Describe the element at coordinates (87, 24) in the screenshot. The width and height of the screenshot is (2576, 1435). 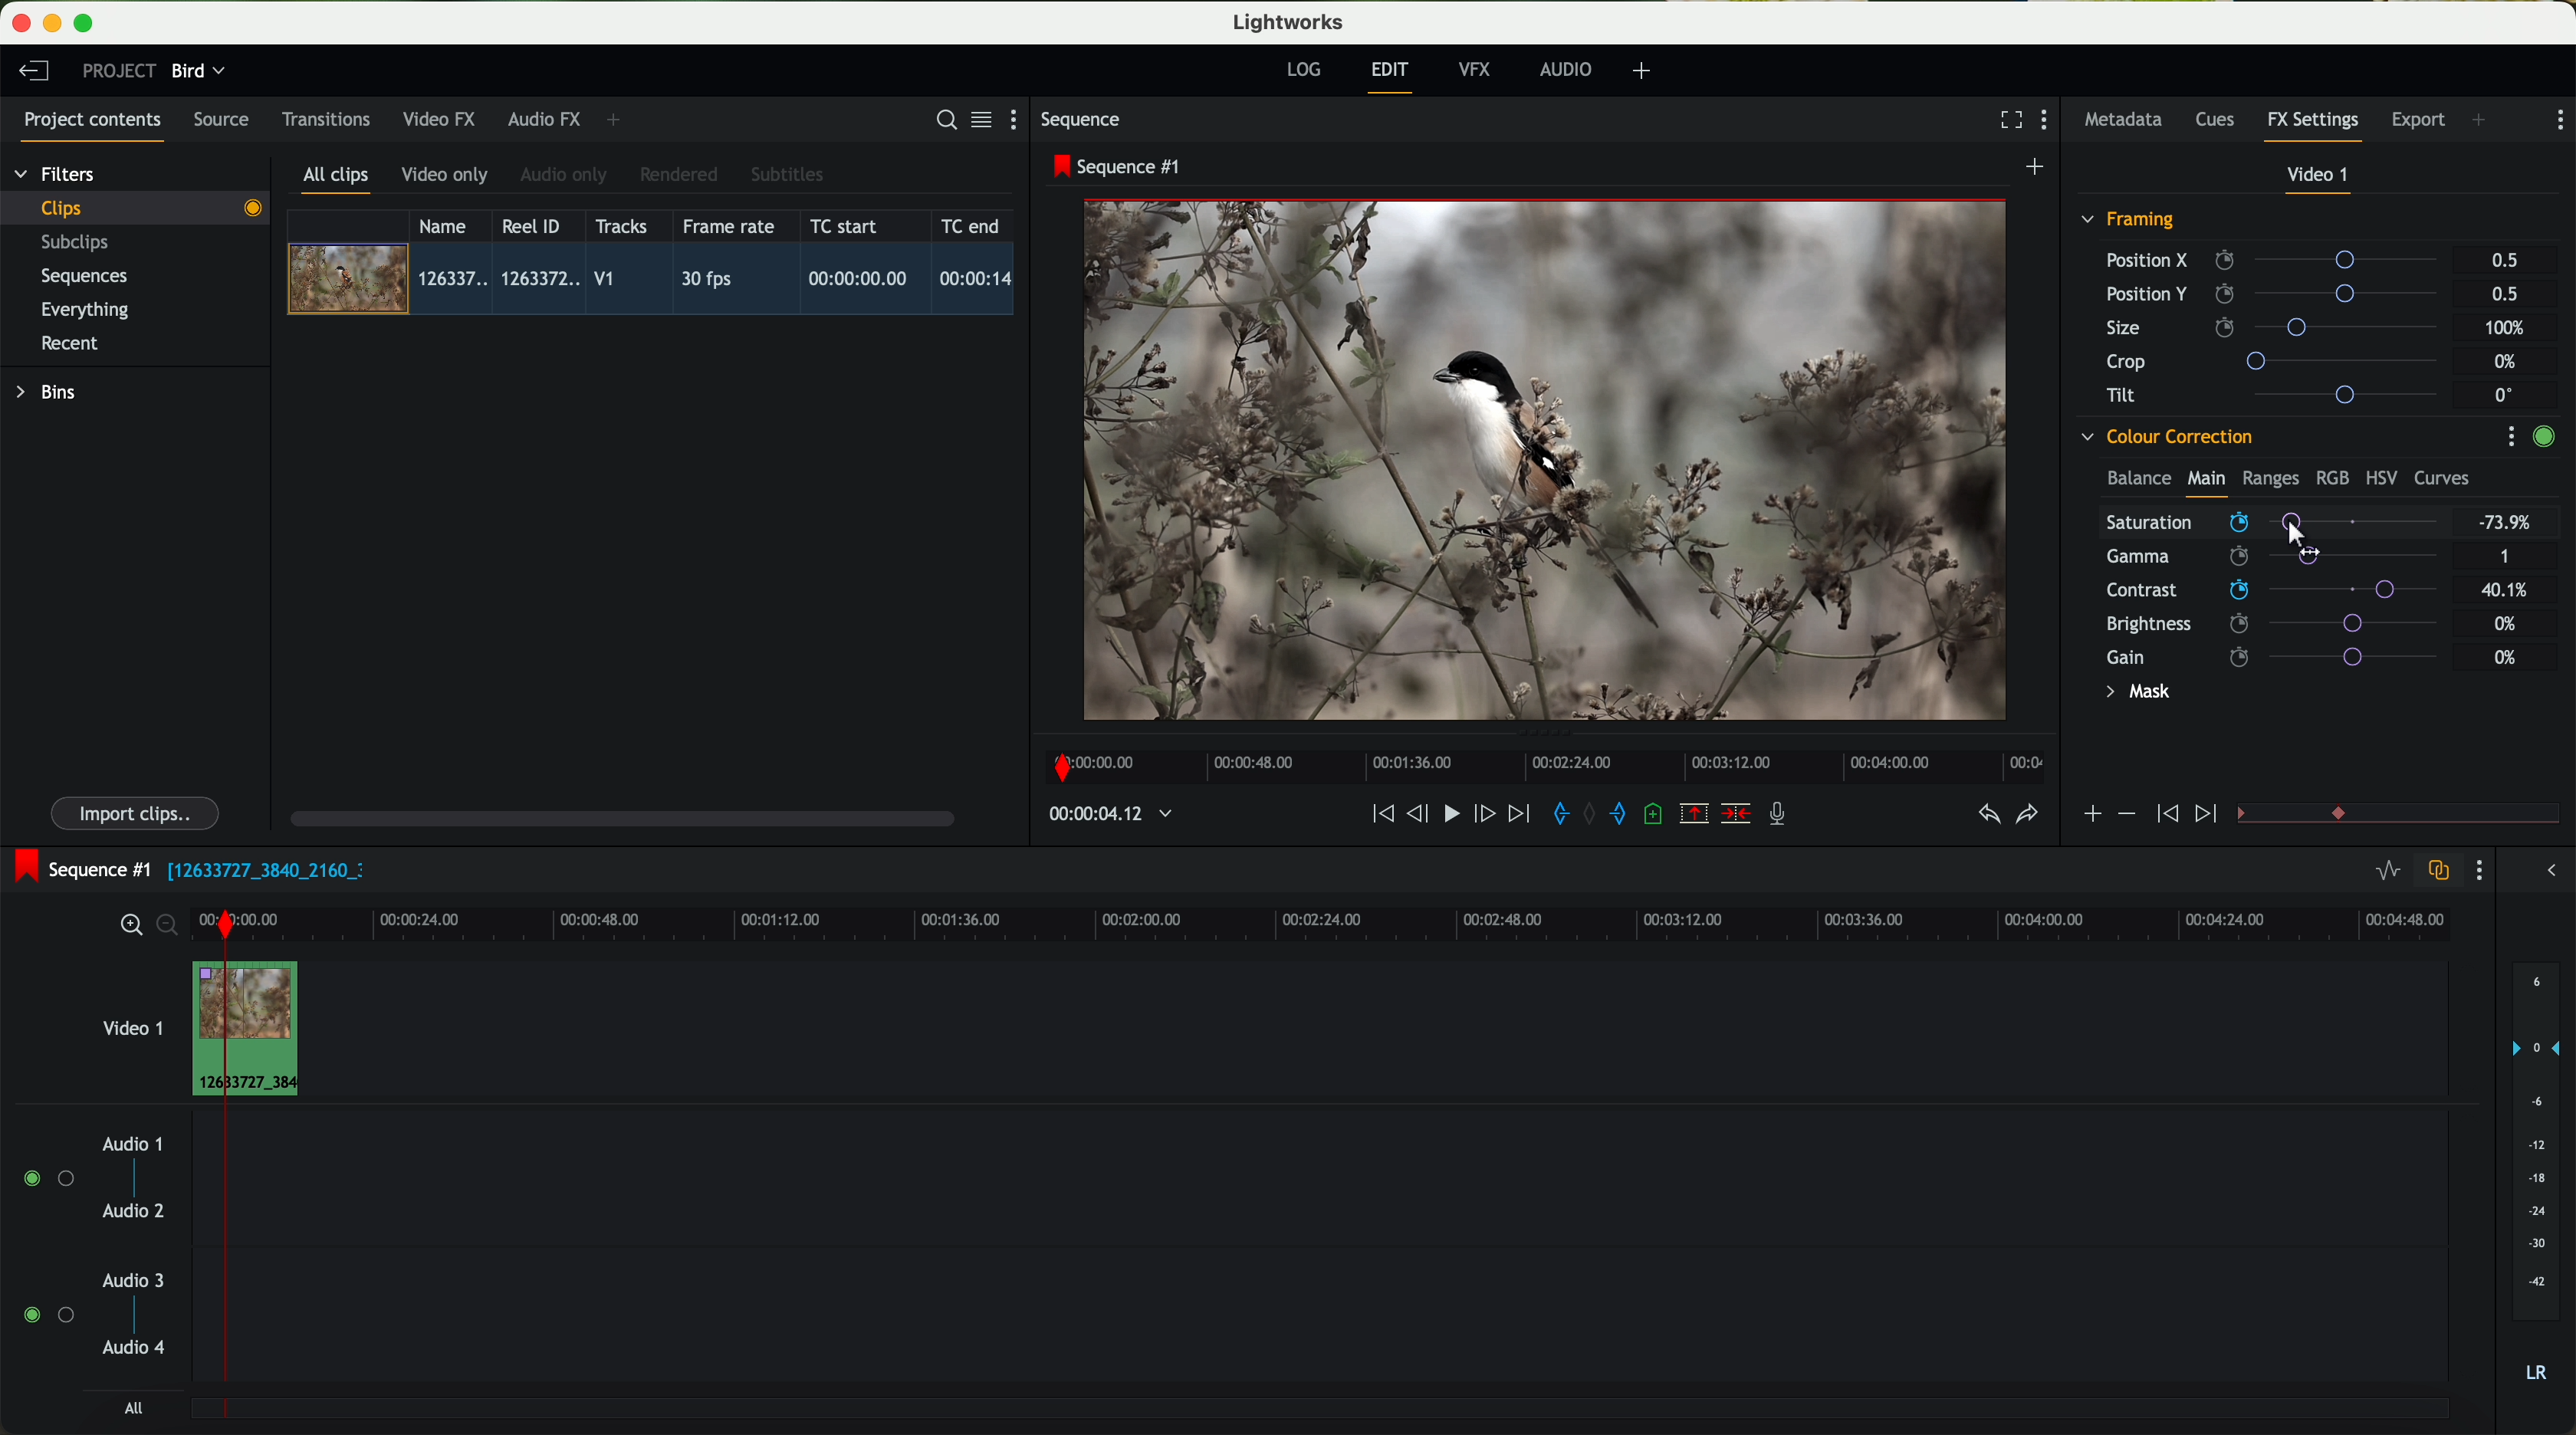
I see `maximize program` at that location.